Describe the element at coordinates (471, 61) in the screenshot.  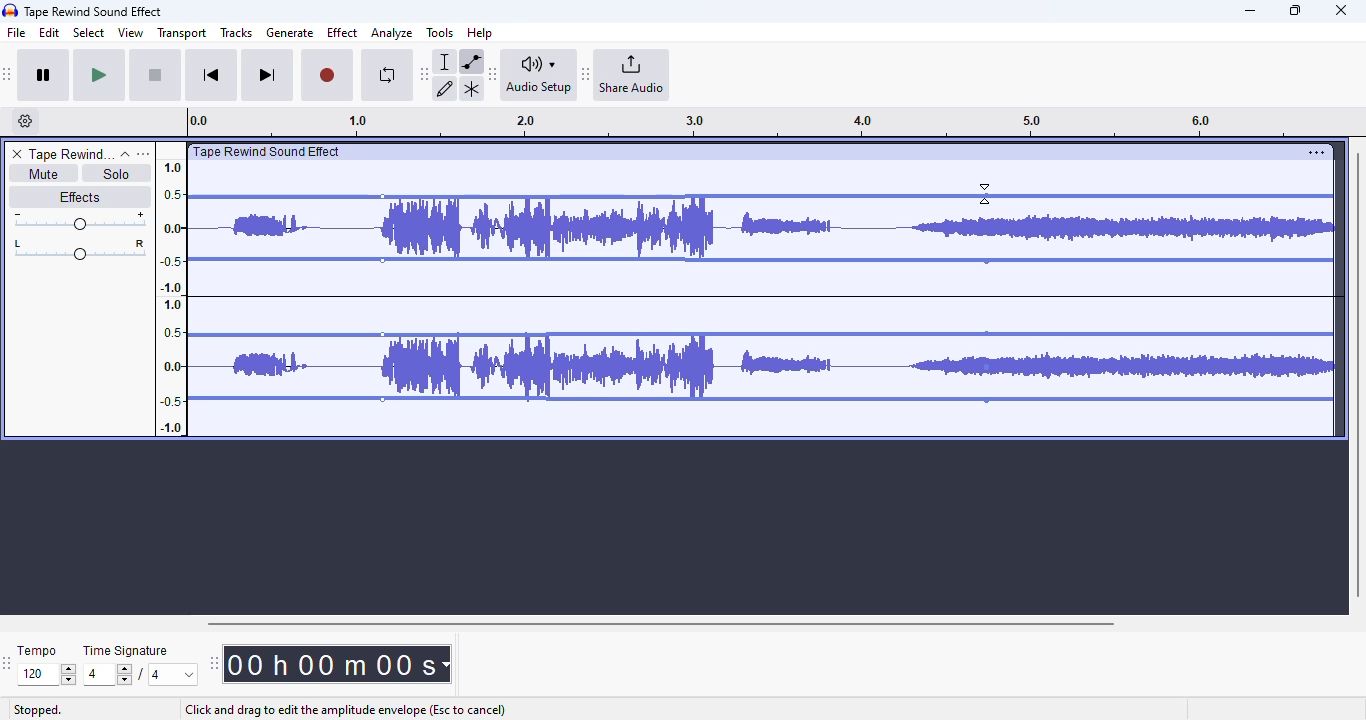
I see `envelope tool` at that location.